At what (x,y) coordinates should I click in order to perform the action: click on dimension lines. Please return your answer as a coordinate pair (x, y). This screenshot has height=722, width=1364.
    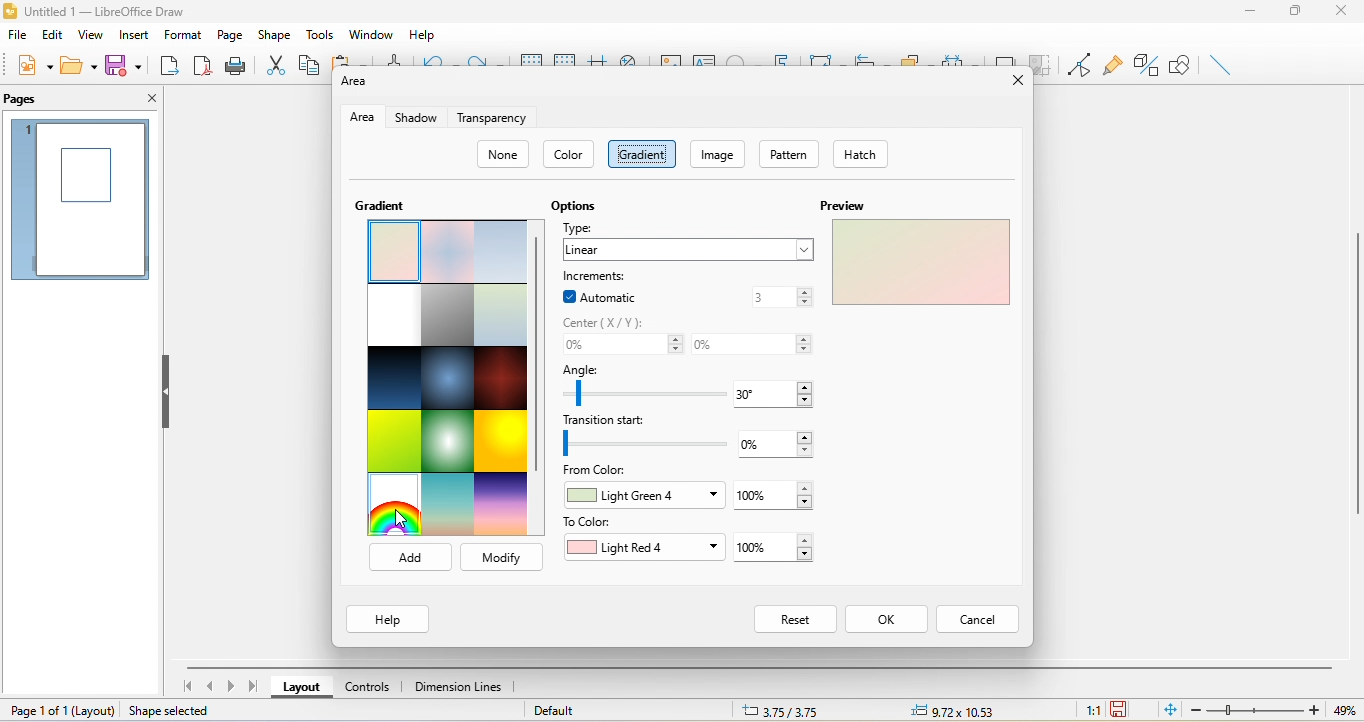
    Looking at the image, I should click on (463, 686).